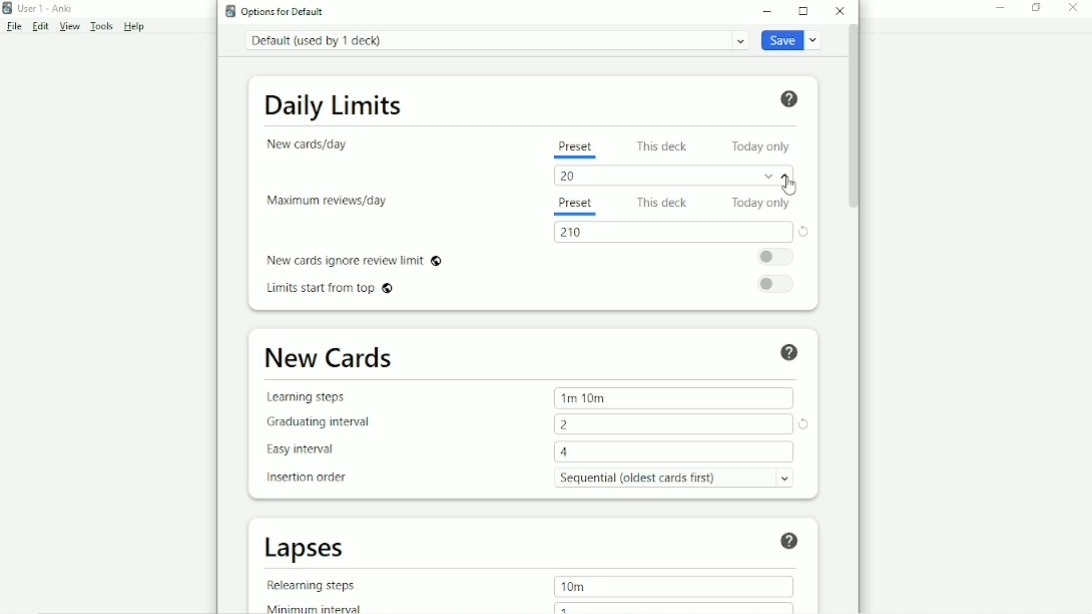 This screenshot has width=1092, height=614. Describe the element at coordinates (566, 426) in the screenshot. I see `2` at that location.